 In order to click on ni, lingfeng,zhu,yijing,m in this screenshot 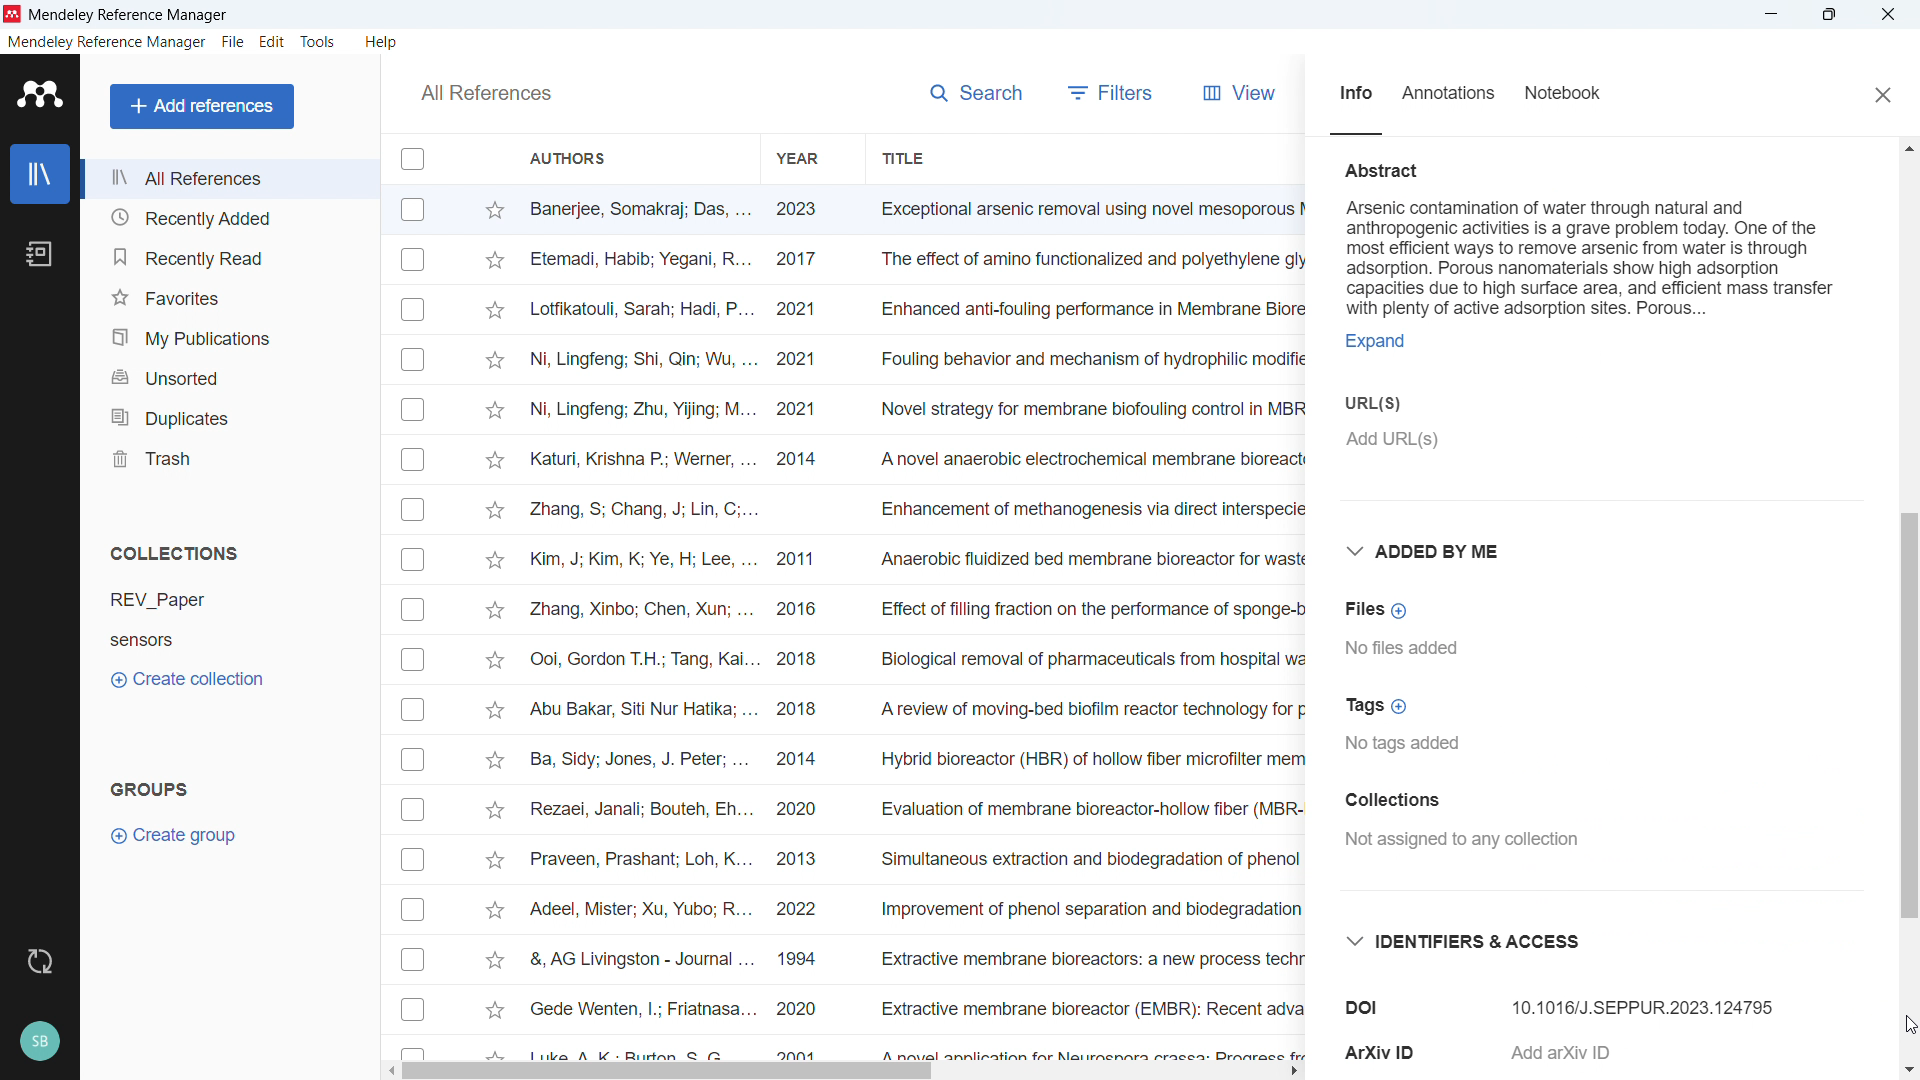, I will do `click(642, 412)`.